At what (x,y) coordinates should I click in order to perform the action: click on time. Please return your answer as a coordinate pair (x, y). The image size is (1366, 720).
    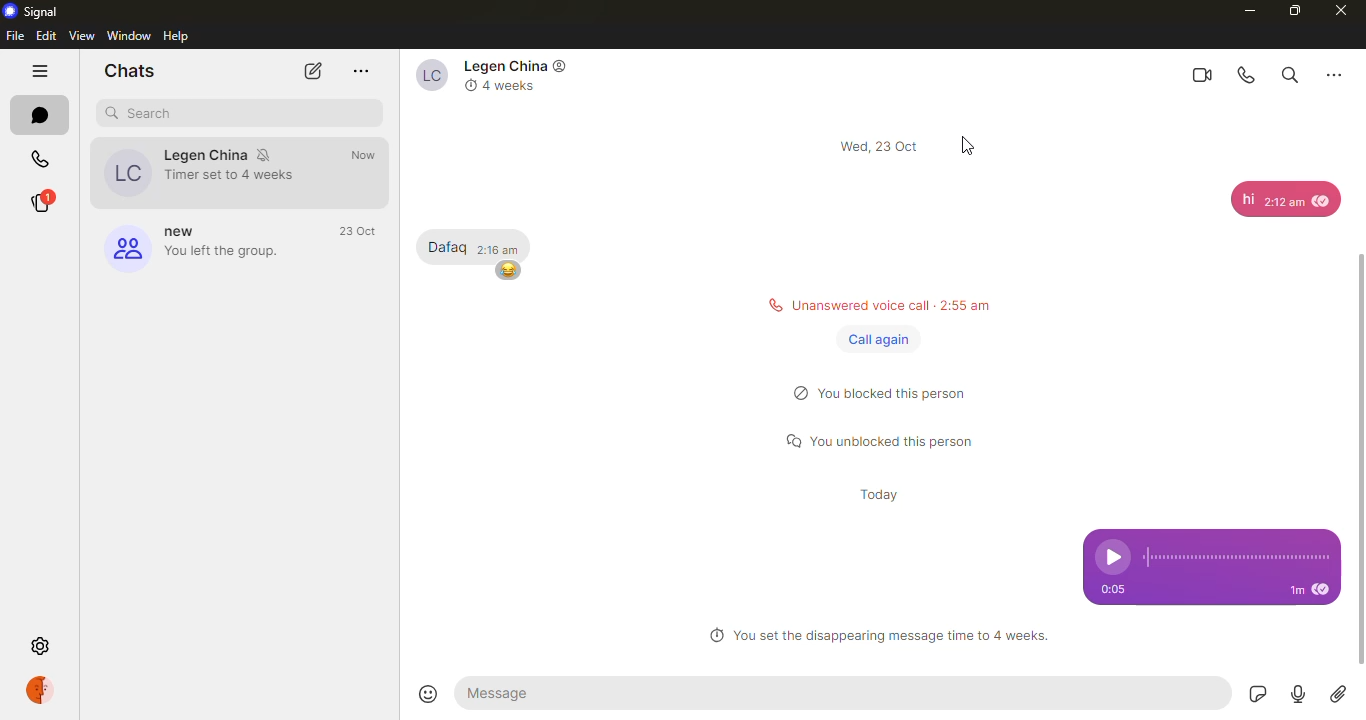
    Looking at the image, I should click on (1287, 590).